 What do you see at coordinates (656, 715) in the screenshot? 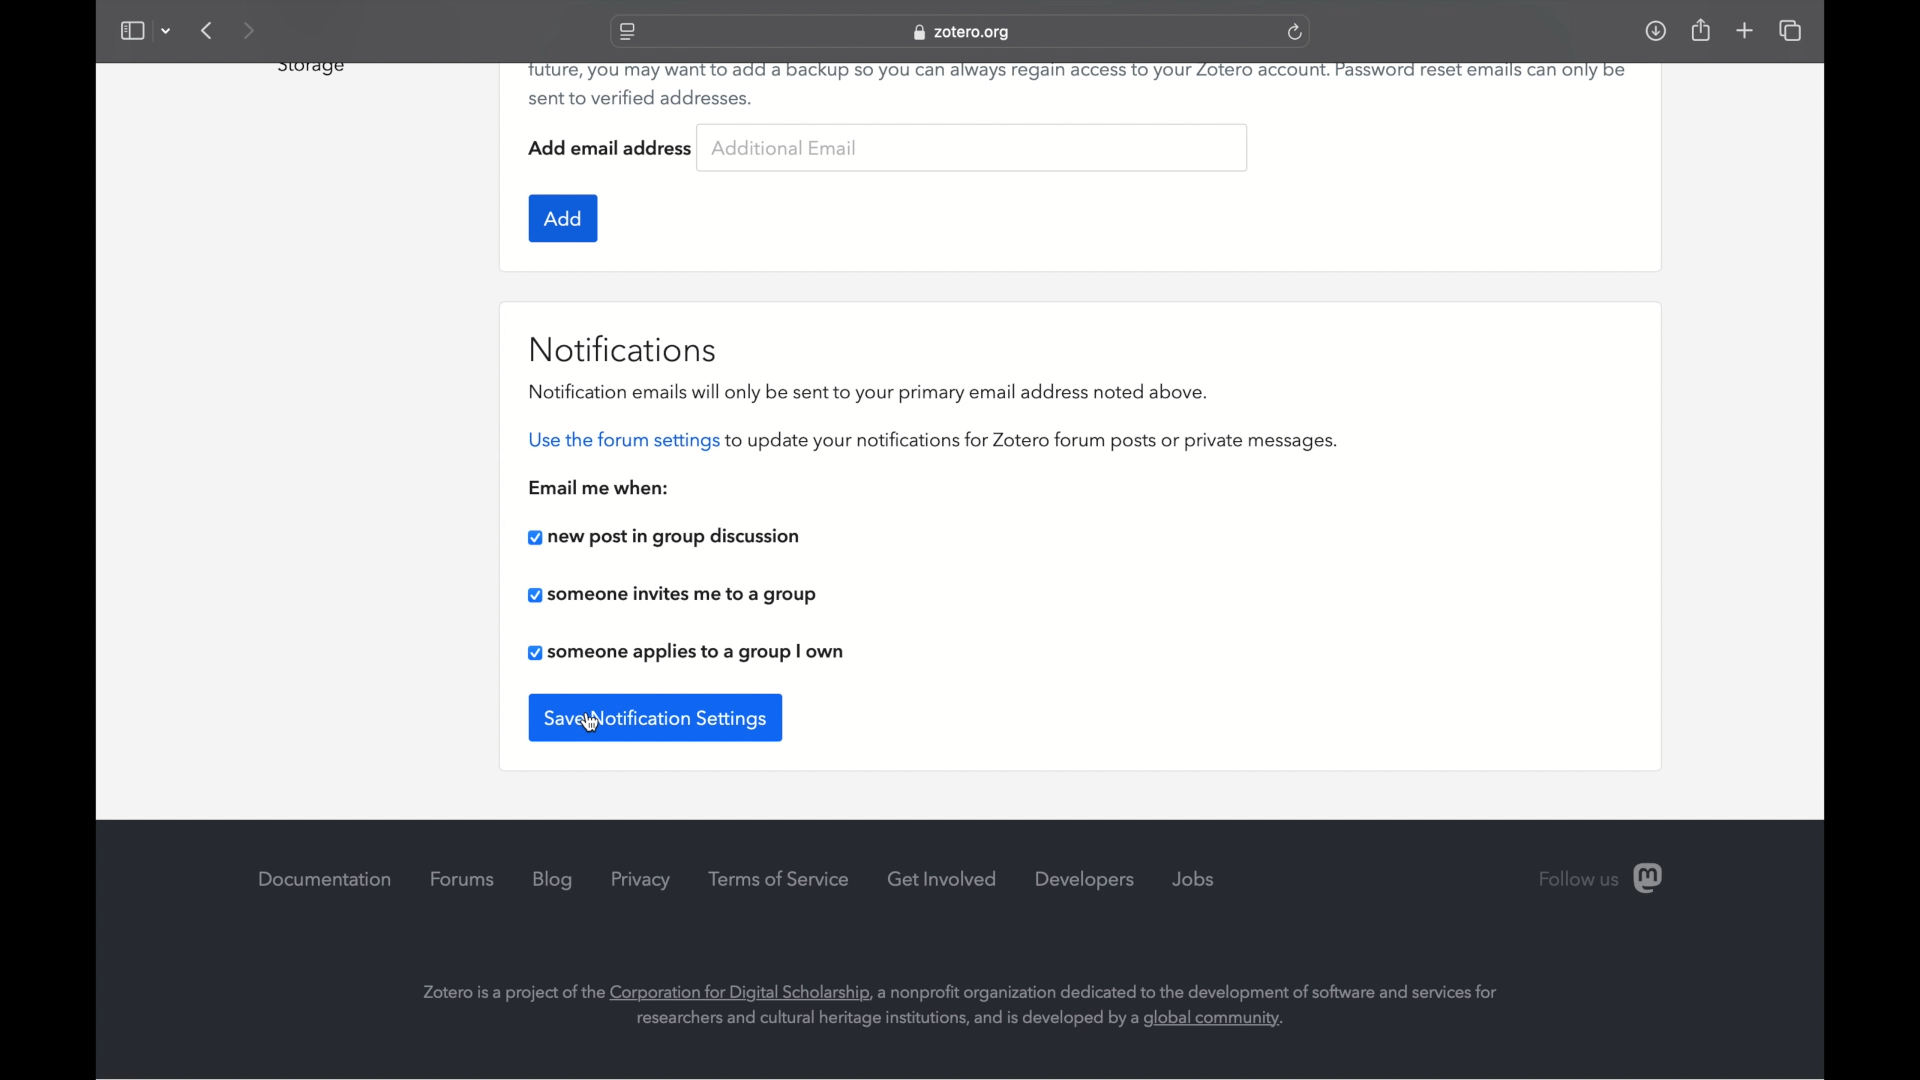
I see `save notification settings` at bounding box center [656, 715].